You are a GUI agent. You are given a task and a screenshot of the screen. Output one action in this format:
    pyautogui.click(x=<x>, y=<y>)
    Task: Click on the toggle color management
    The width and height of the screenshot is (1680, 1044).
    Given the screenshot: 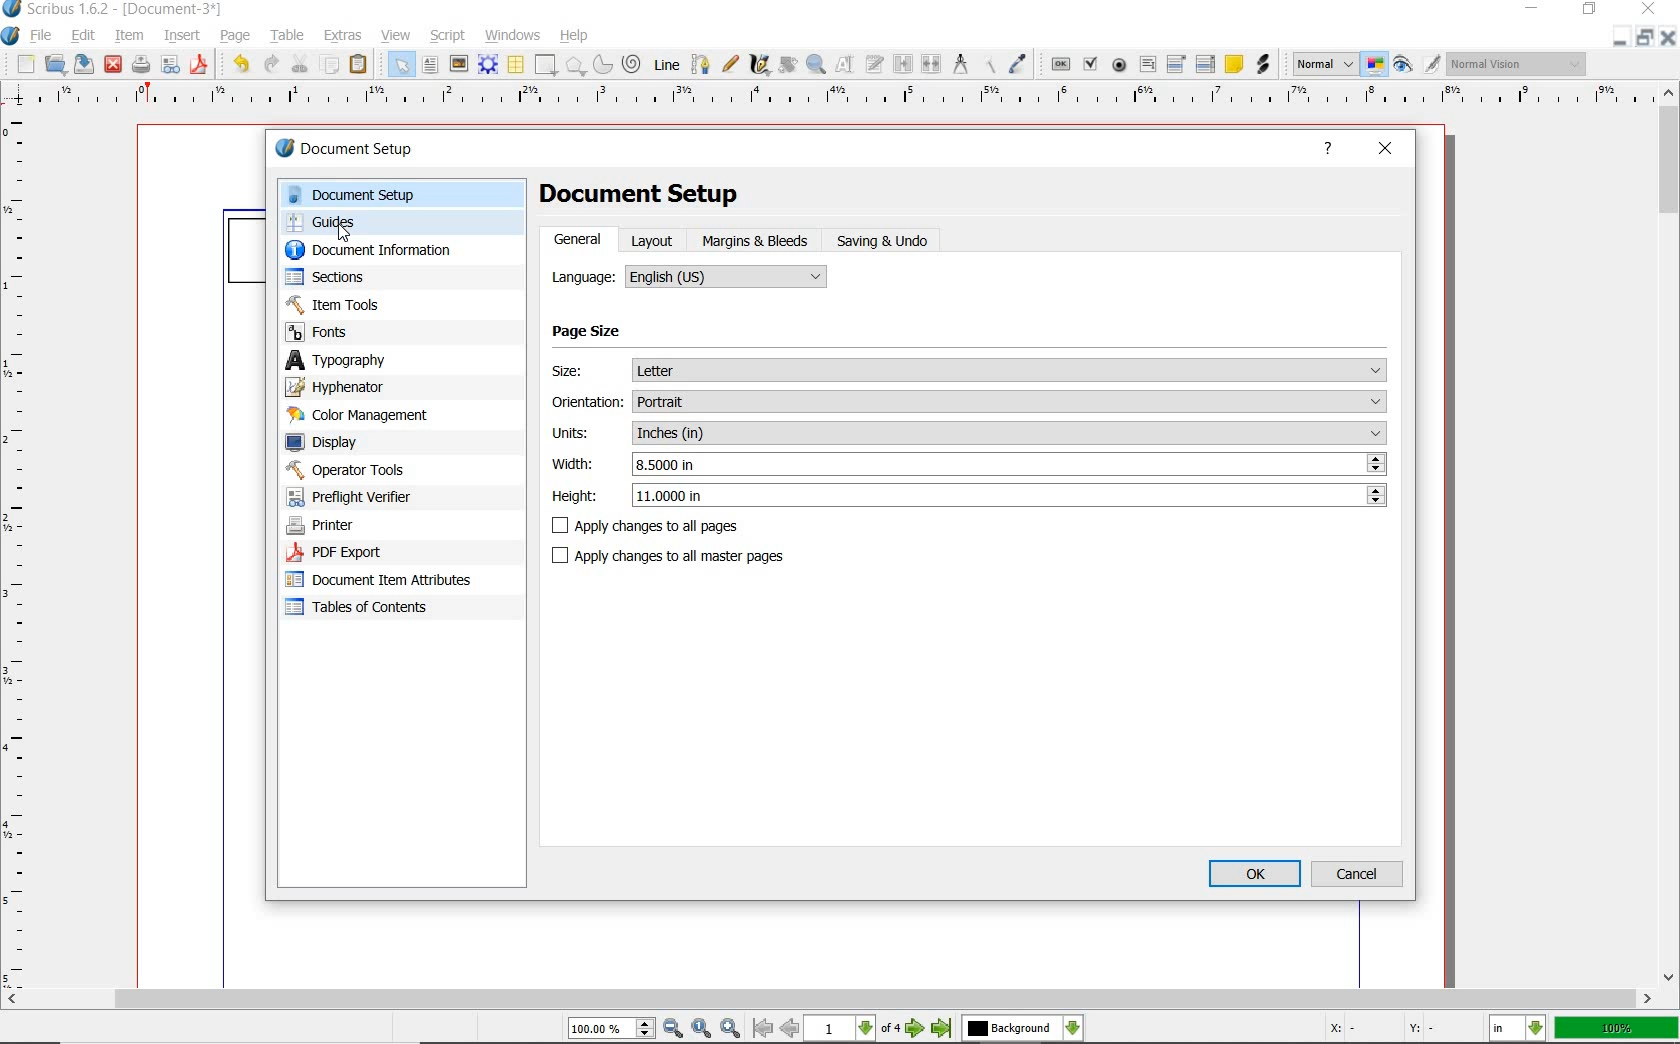 What is the action you would take?
    pyautogui.click(x=1375, y=65)
    